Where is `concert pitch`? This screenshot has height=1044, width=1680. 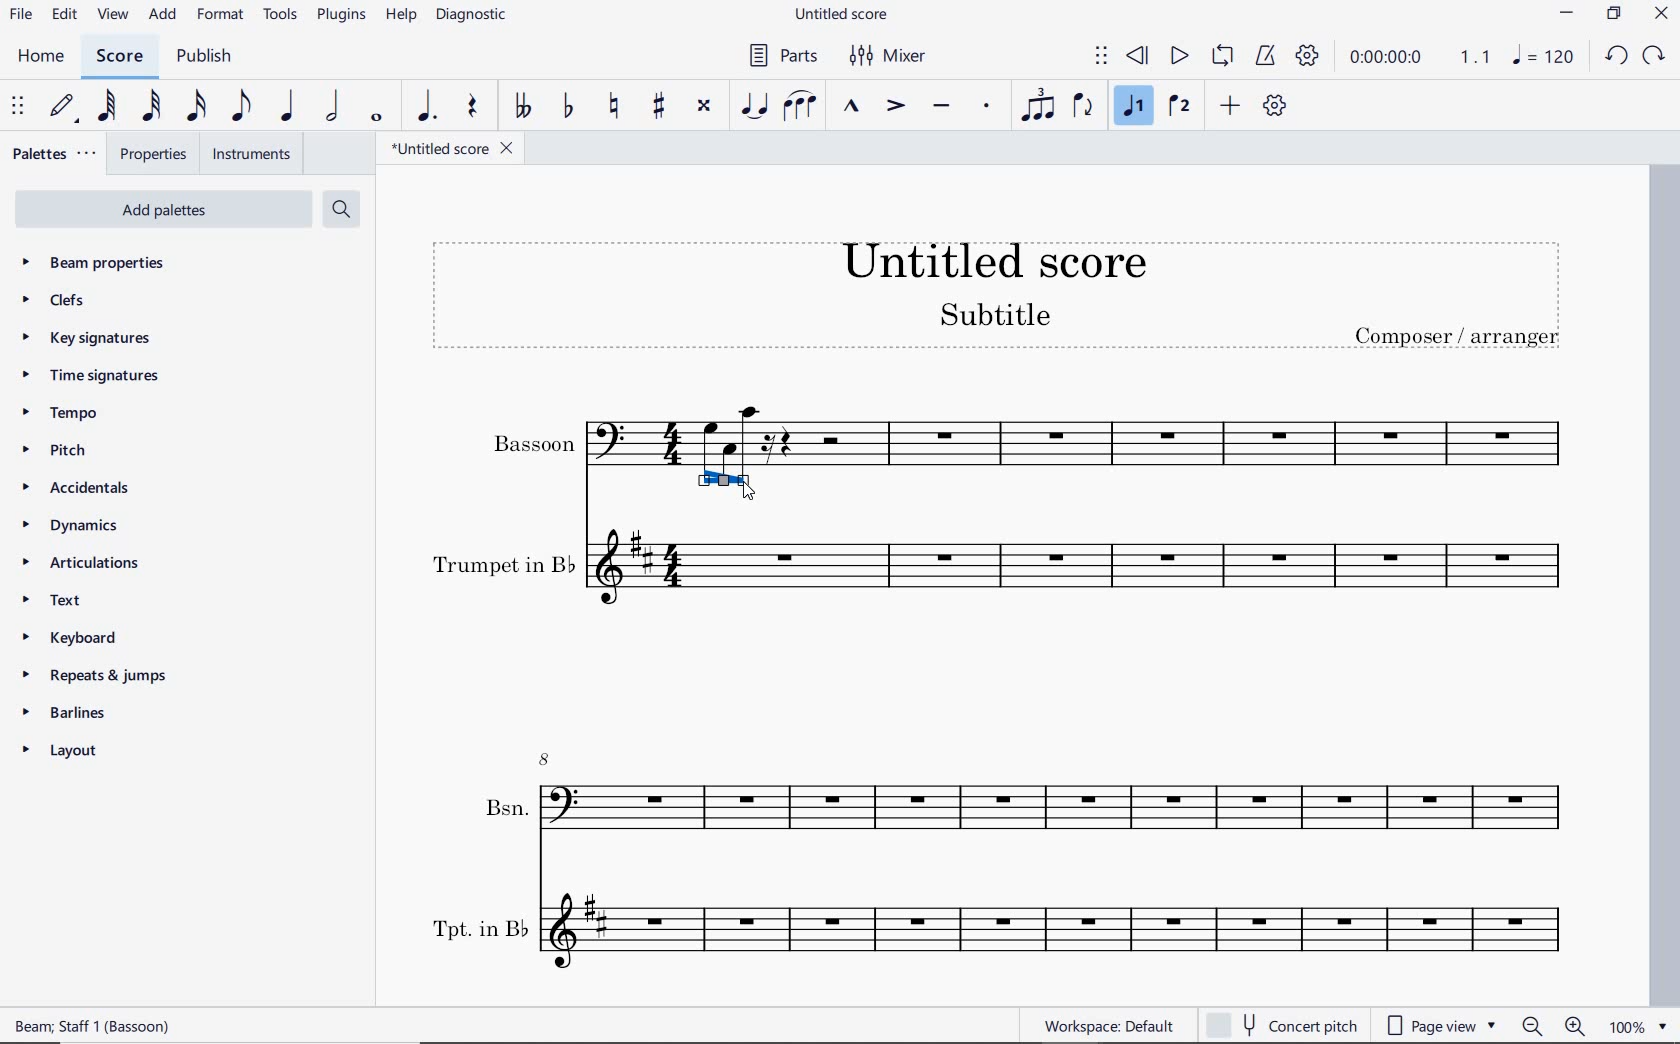
concert pitch is located at coordinates (1278, 1023).